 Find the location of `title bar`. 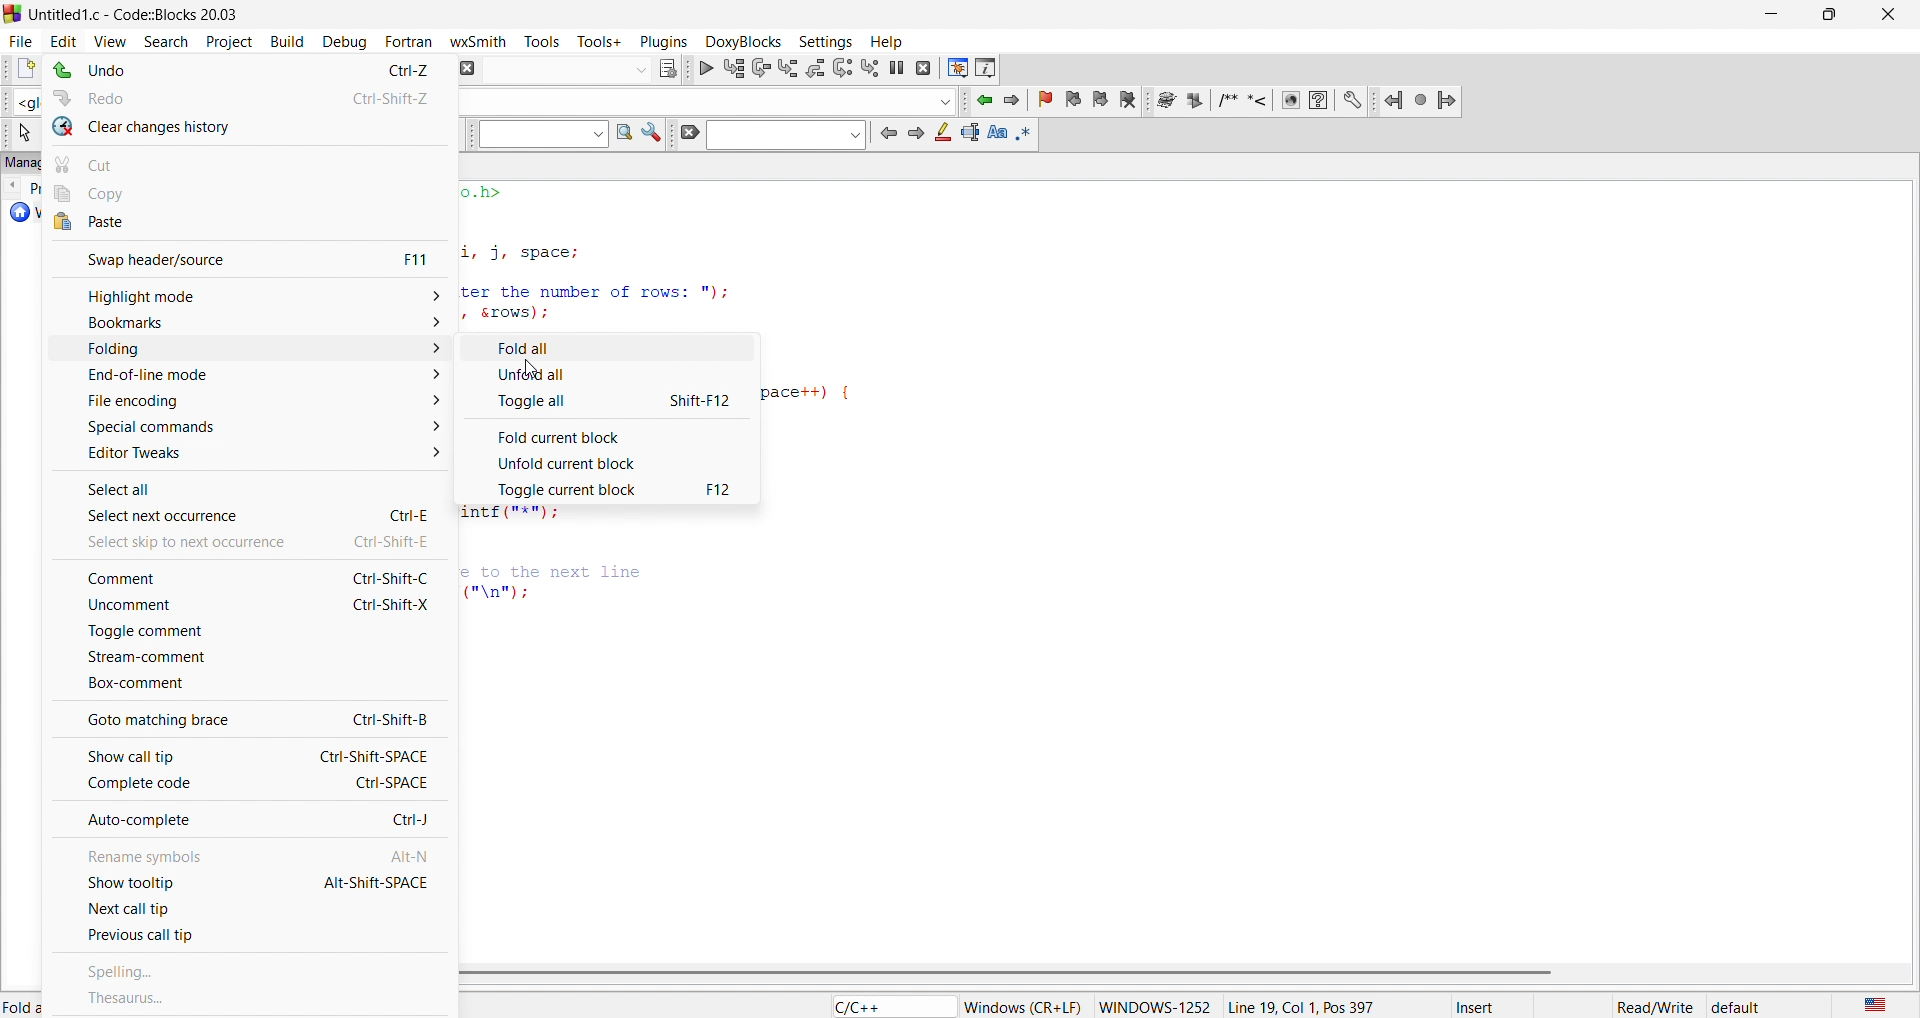

title bar is located at coordinates (140, 15).